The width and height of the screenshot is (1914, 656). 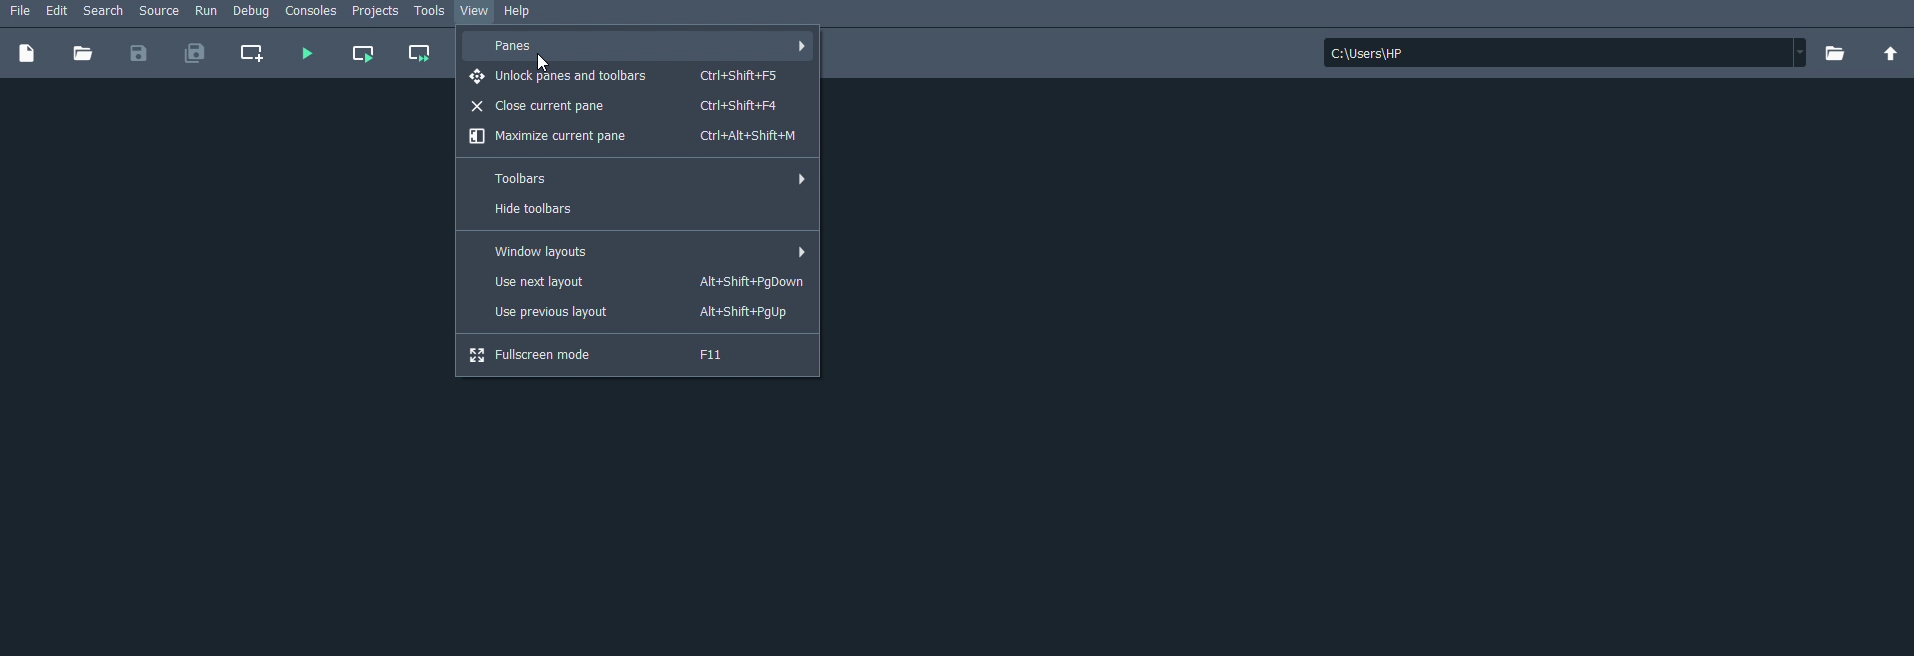 I want to click on Search, so click(x=105, y=11).